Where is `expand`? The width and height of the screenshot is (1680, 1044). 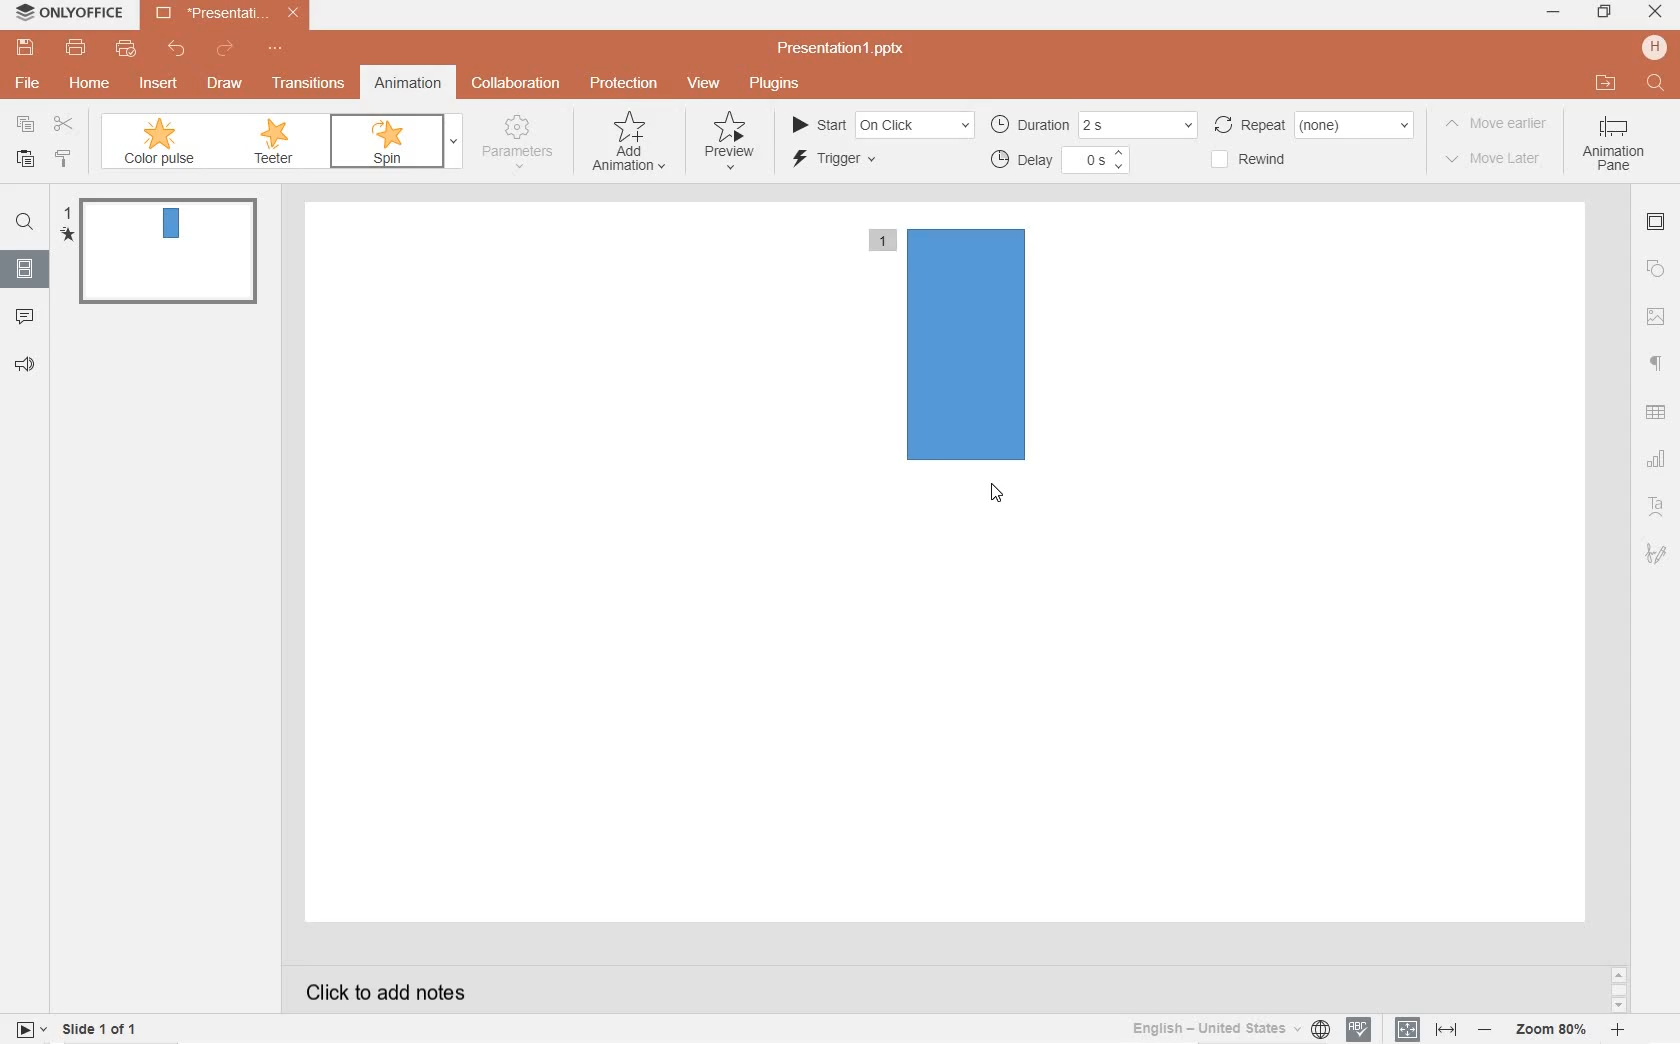 expand is located at coordinates (453, 143).